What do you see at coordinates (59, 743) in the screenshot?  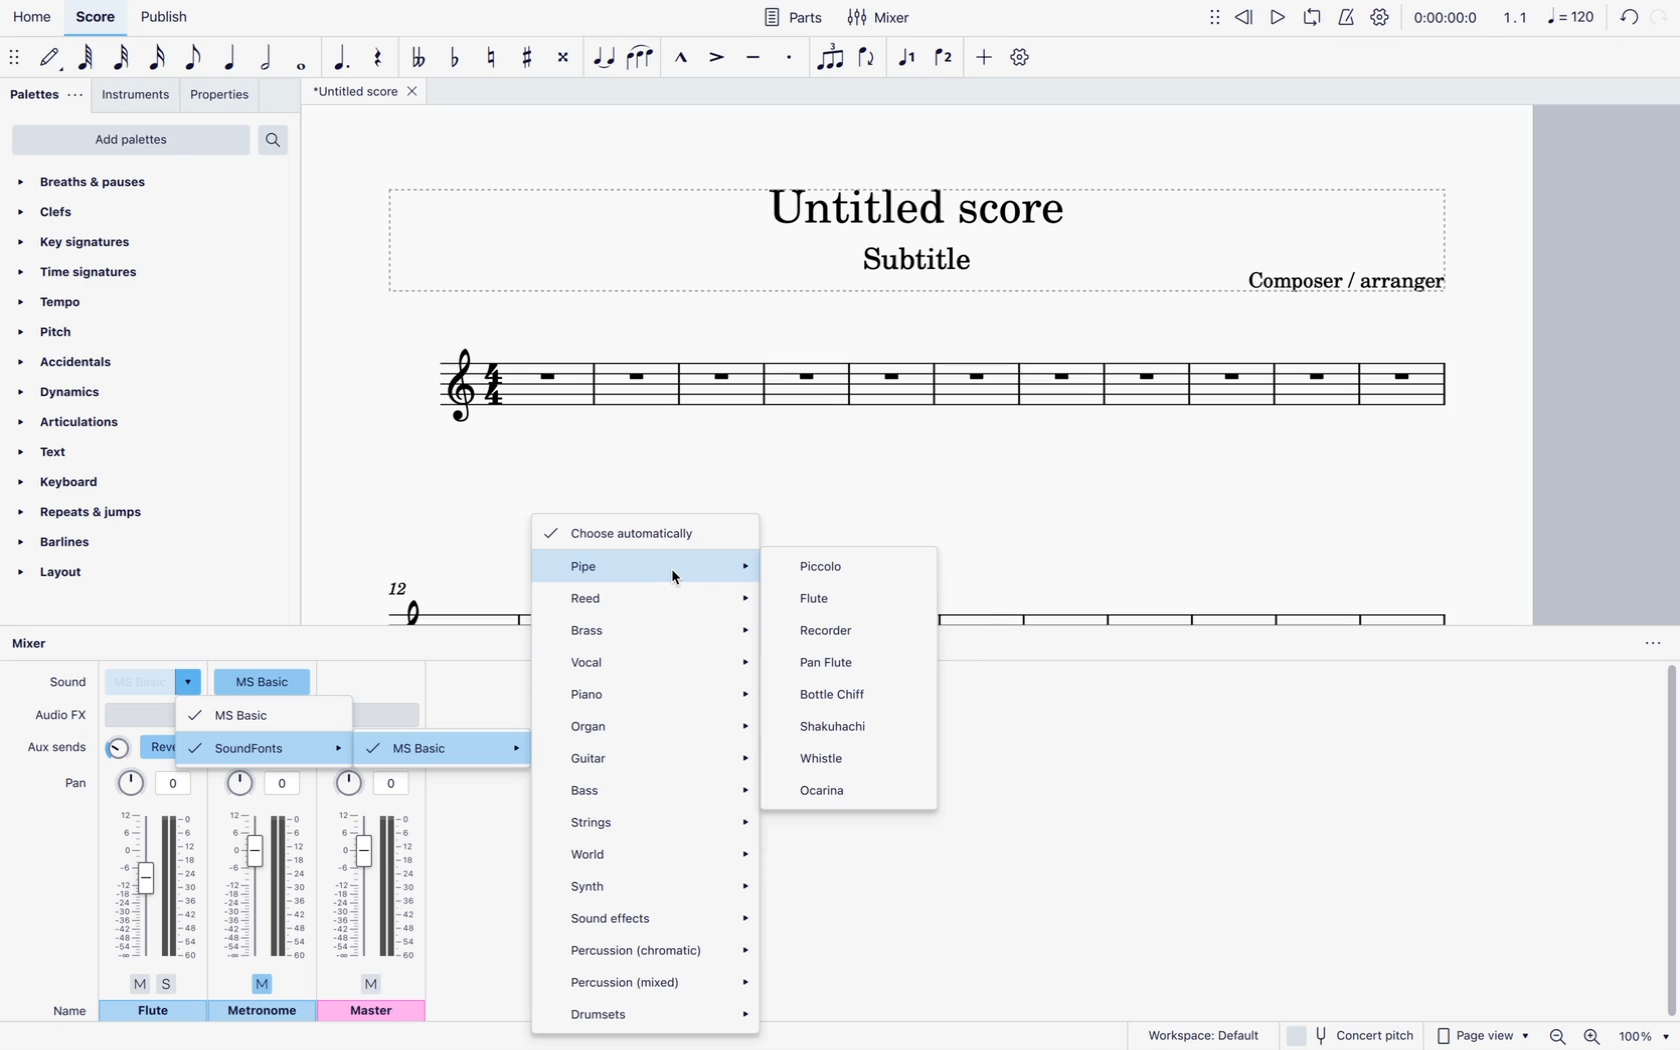 I see `aux sends` at bounding box center [59, 743].